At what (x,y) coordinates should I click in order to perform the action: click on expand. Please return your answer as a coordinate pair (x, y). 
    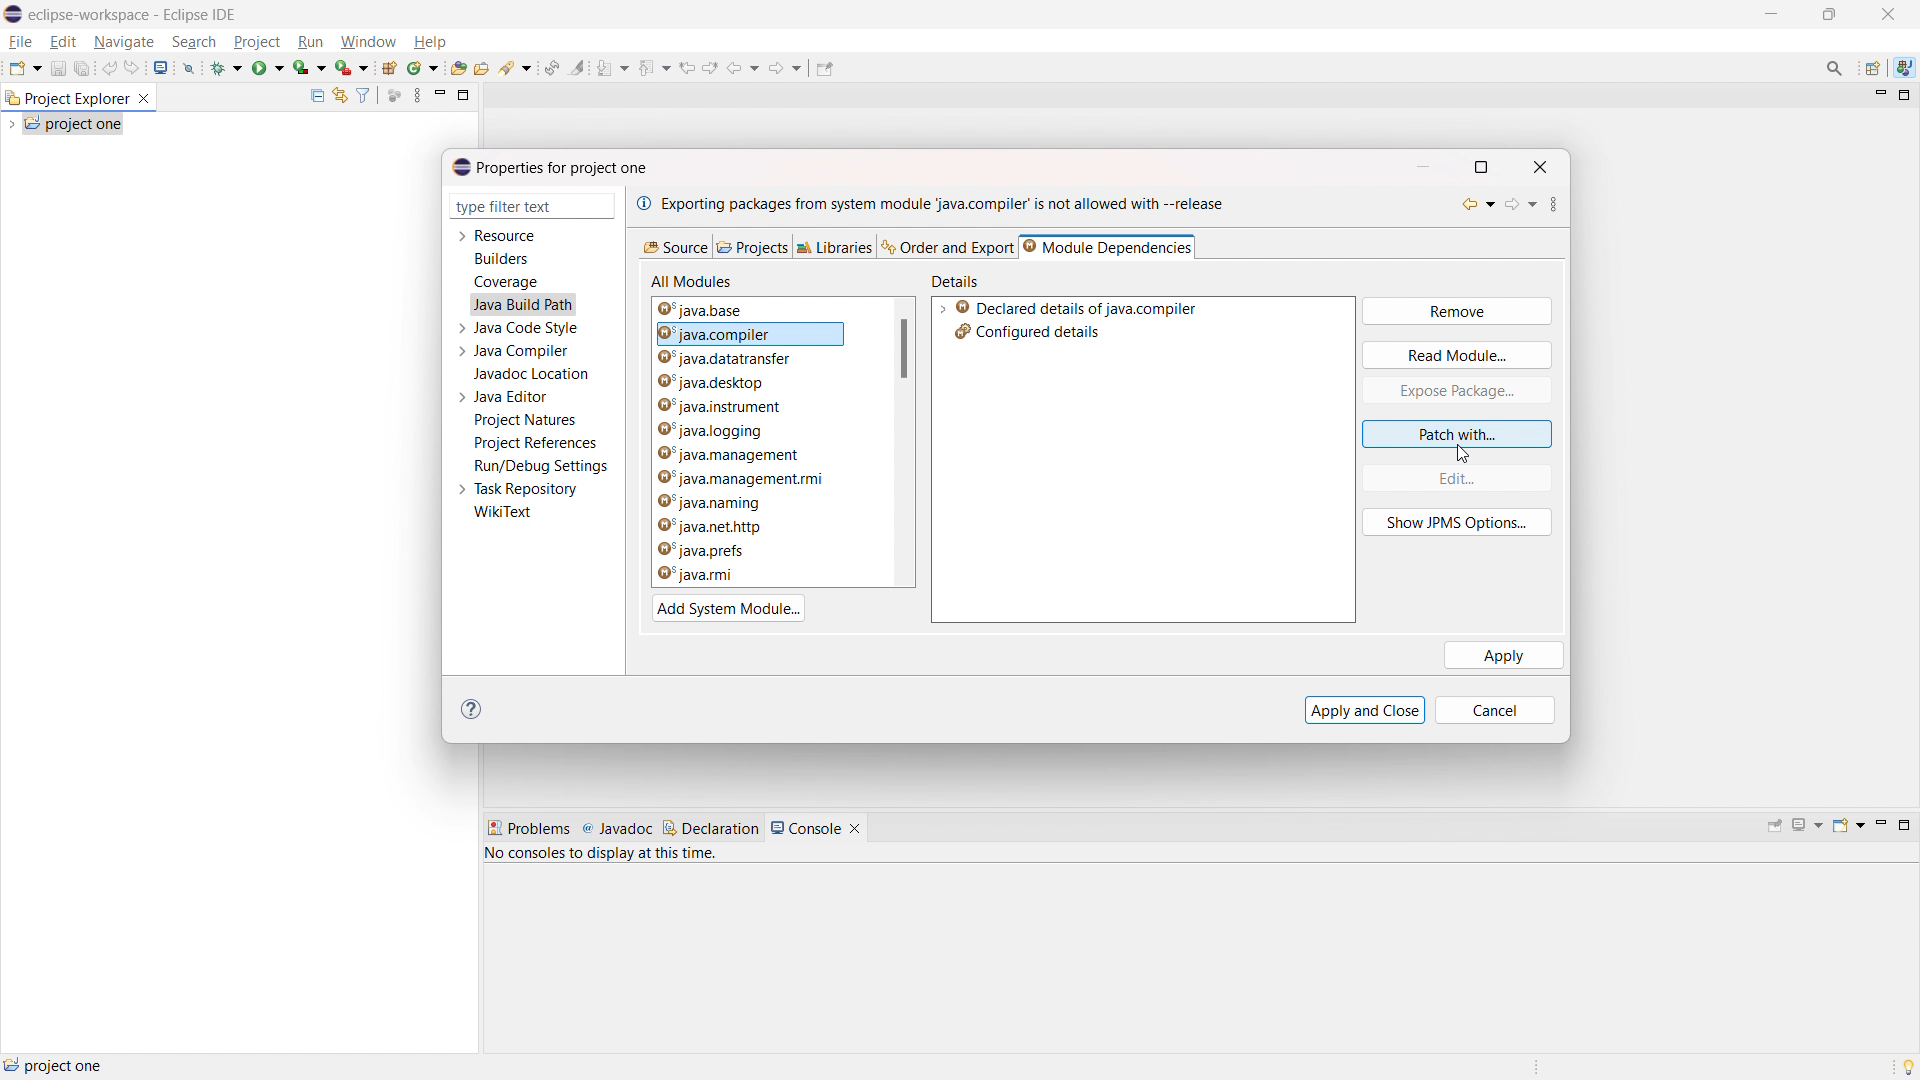
    Looking at the image, I should click on (941, 309).